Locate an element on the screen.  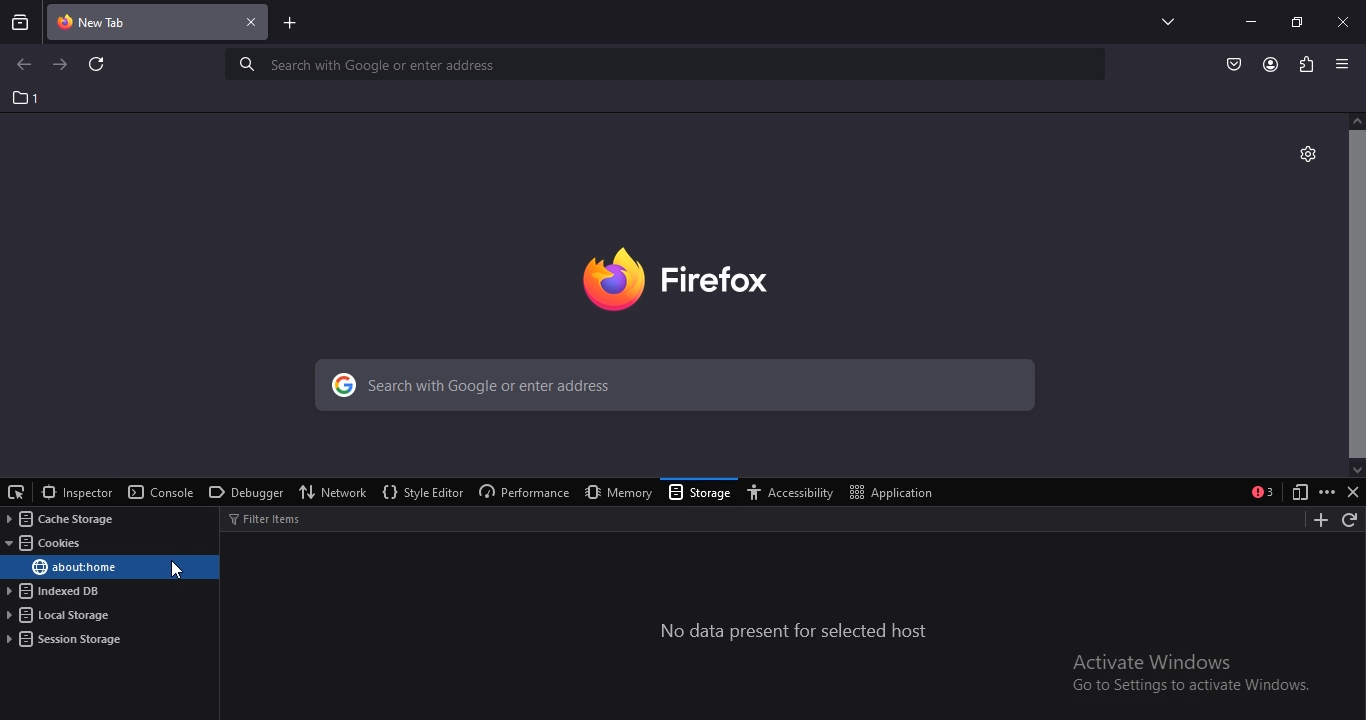
open application menu is located at coordinates (1345, 64).